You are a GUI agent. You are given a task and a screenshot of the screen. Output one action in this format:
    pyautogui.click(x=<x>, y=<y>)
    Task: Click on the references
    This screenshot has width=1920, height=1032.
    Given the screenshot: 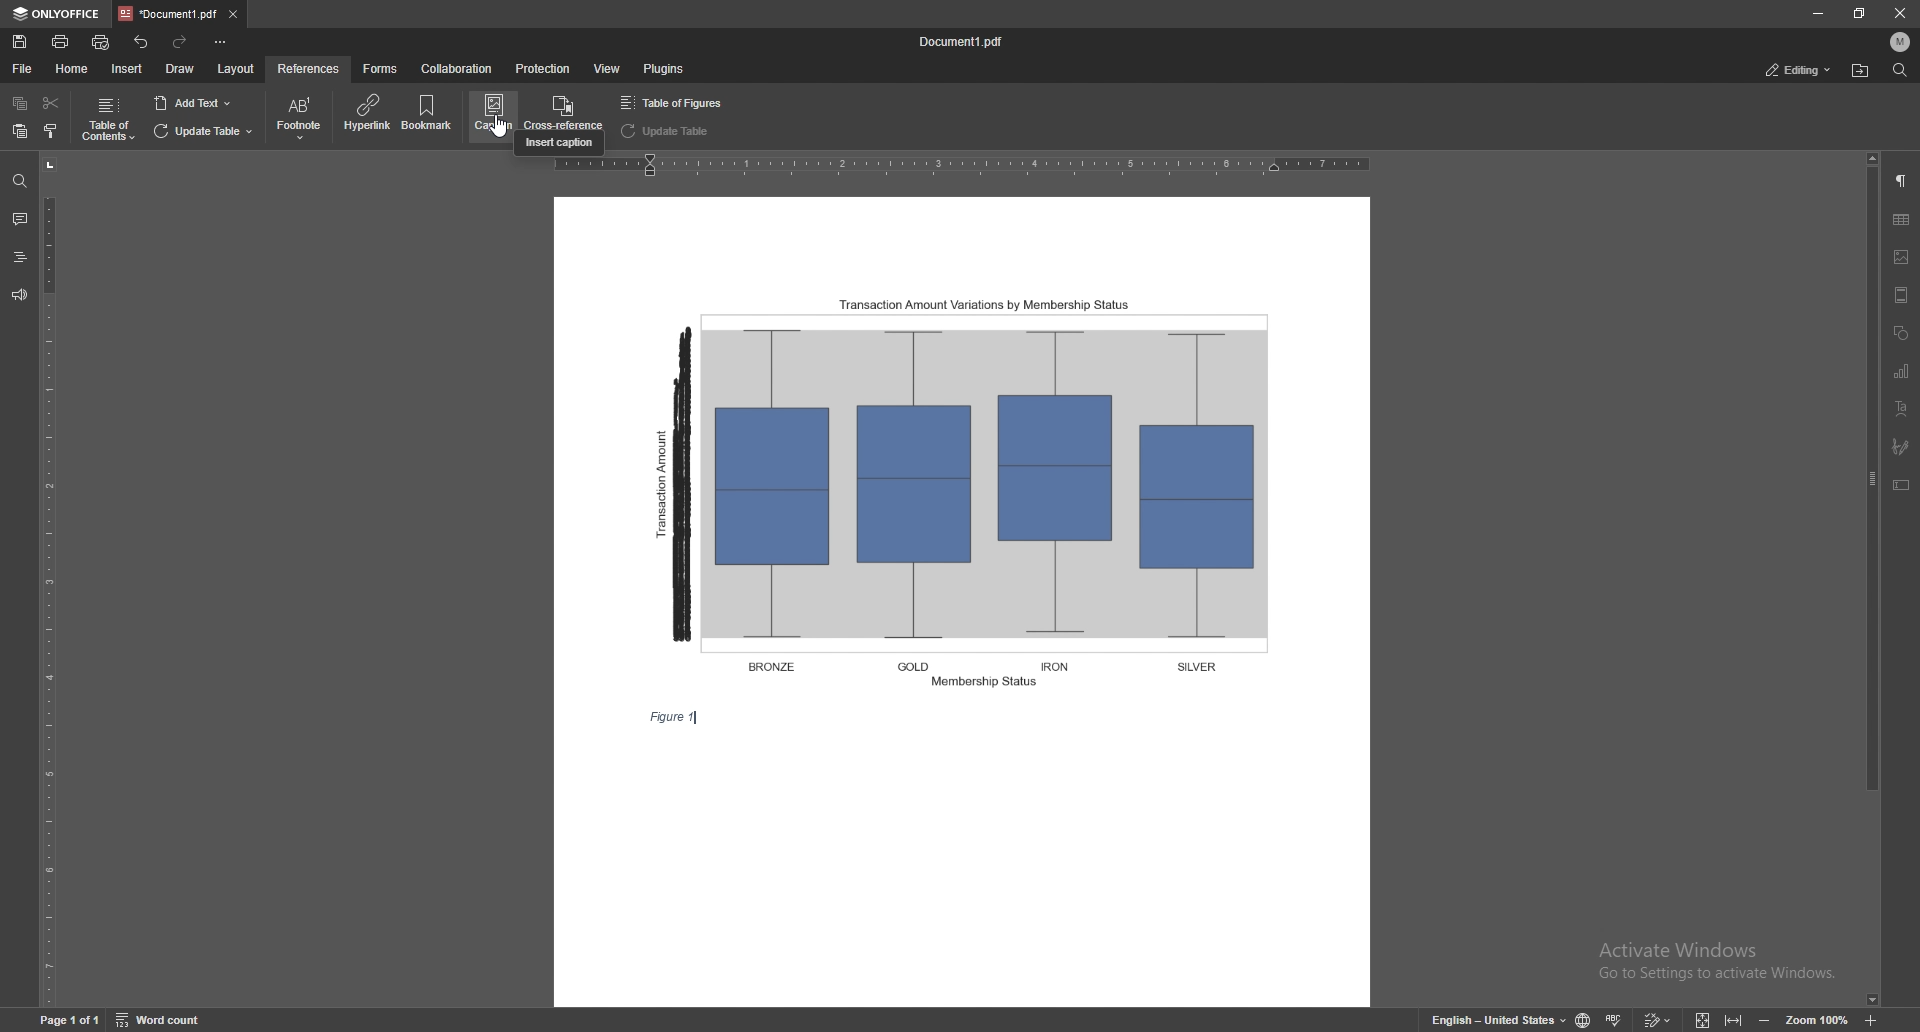 What is the action you would take?
    pyautogui.click(x=308, y=68)
    